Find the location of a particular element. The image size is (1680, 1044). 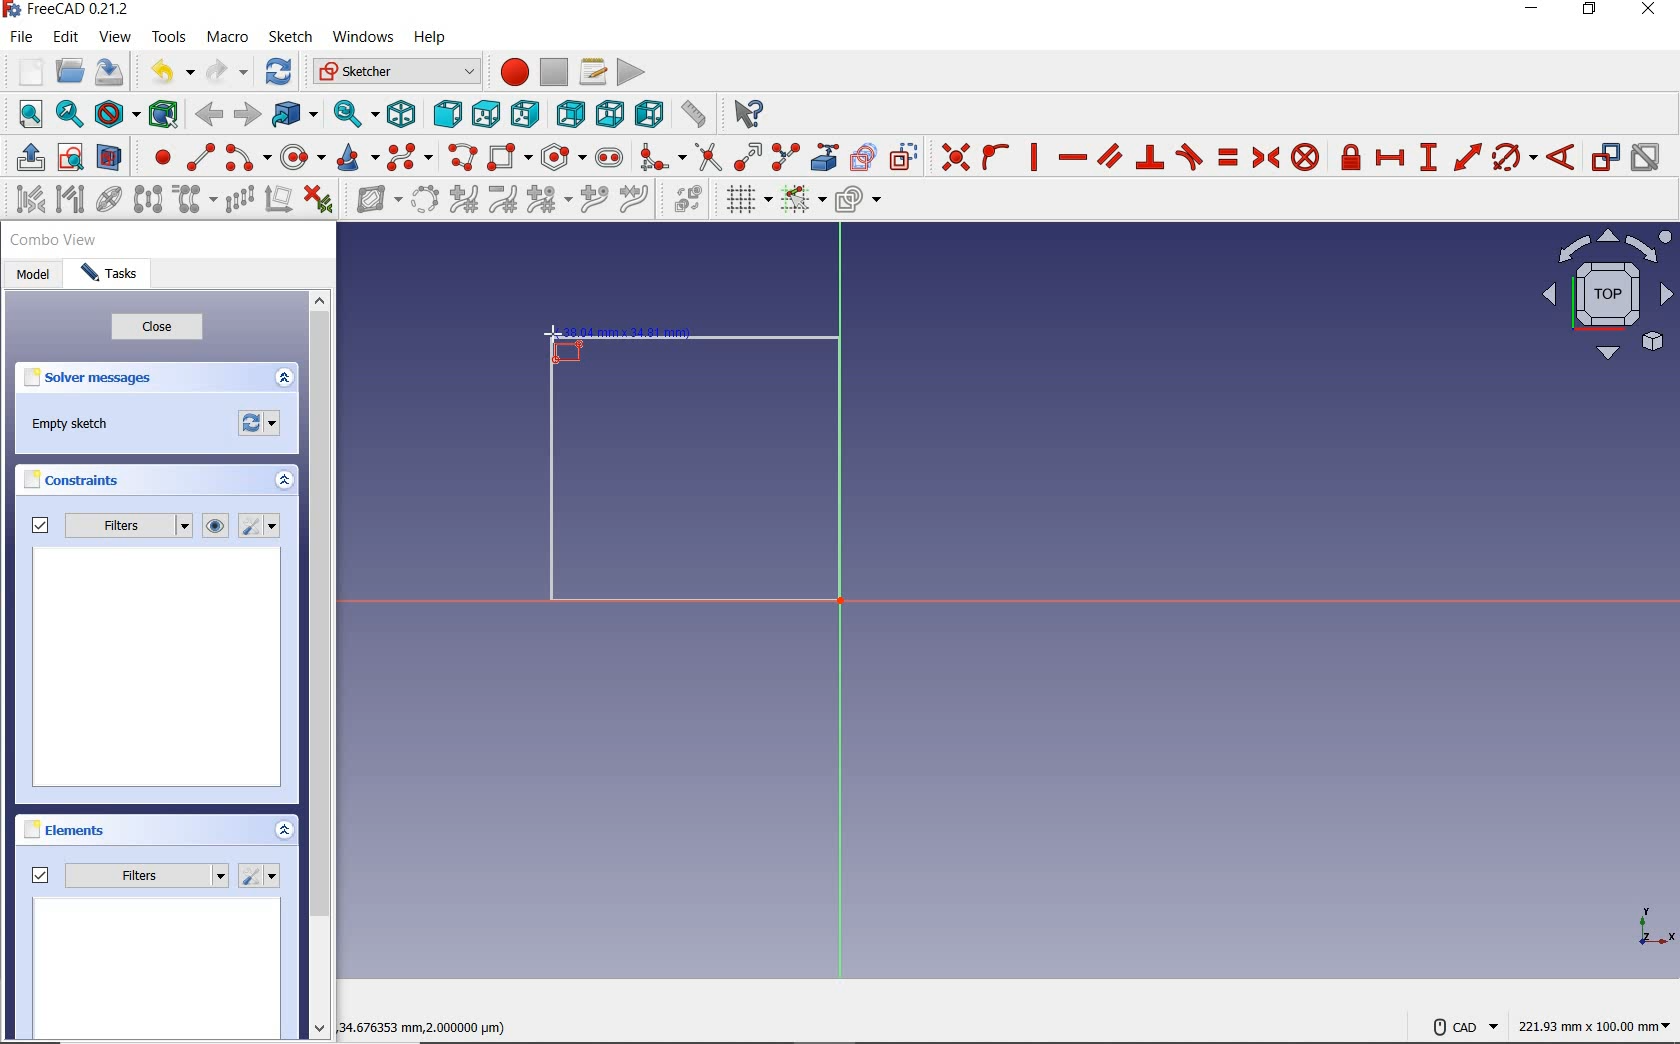

constrain perpendicular is located at coordinates (1150, 157).